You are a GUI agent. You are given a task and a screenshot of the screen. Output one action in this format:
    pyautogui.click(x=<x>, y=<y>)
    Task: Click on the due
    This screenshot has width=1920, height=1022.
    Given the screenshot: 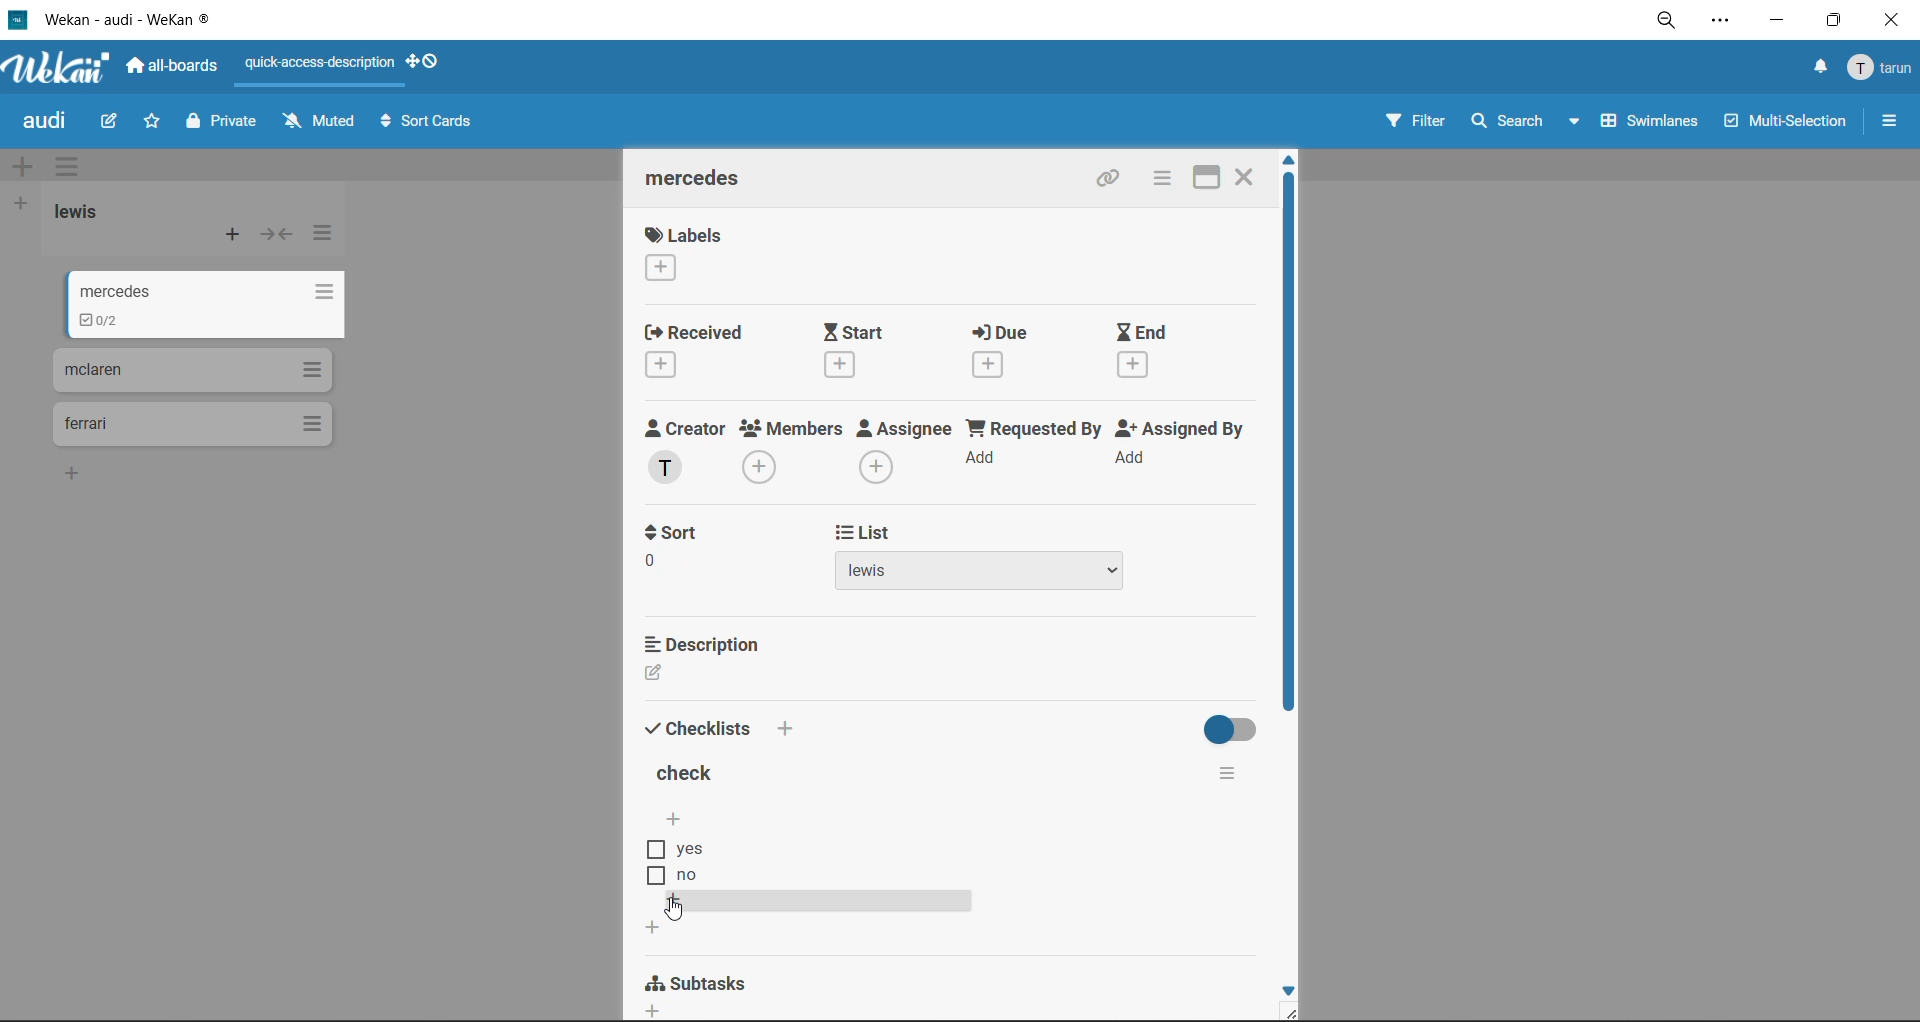 What is the action you would take?
    pyautogui.click(x=1002, y=334)
    